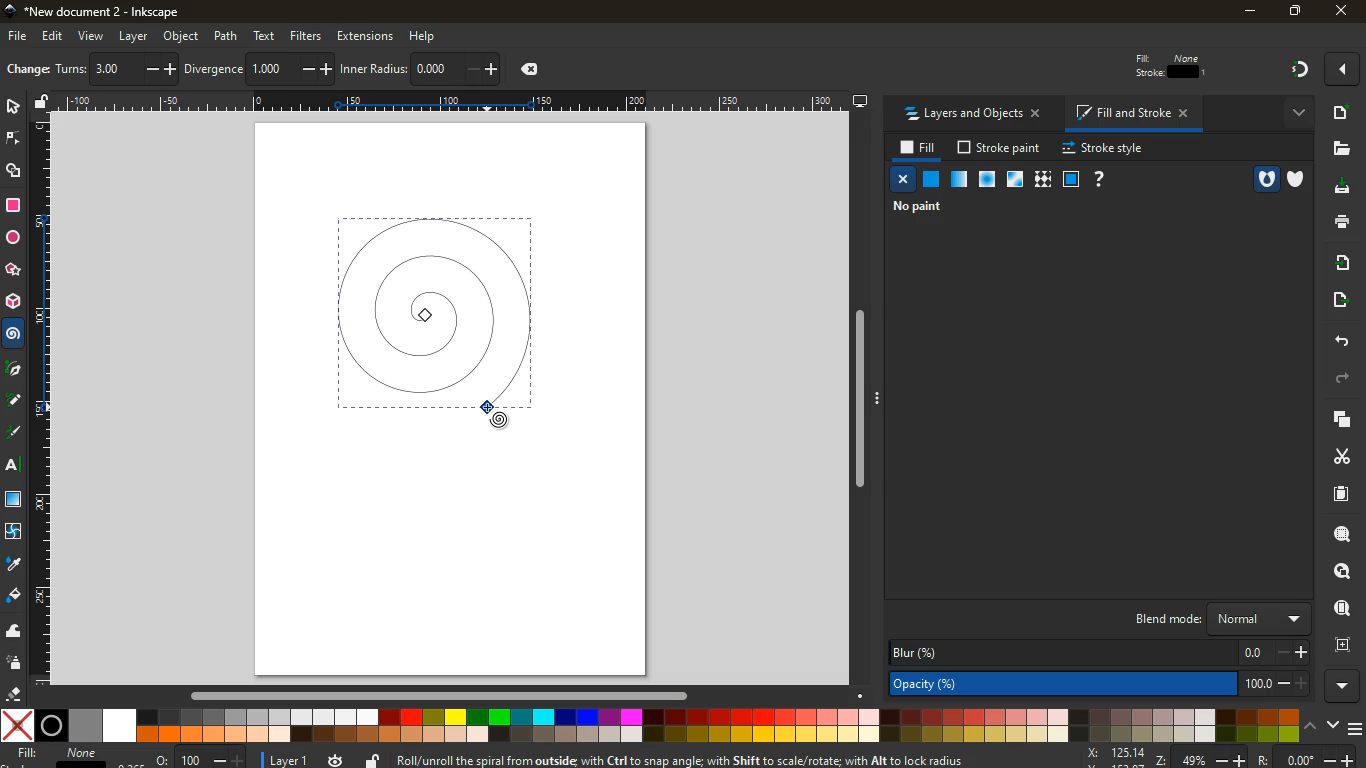 The image size is (1366, 768). What do you see at coordinates (15, 433) in the screenshot?
I see `r` at bounding box center [15, 433].